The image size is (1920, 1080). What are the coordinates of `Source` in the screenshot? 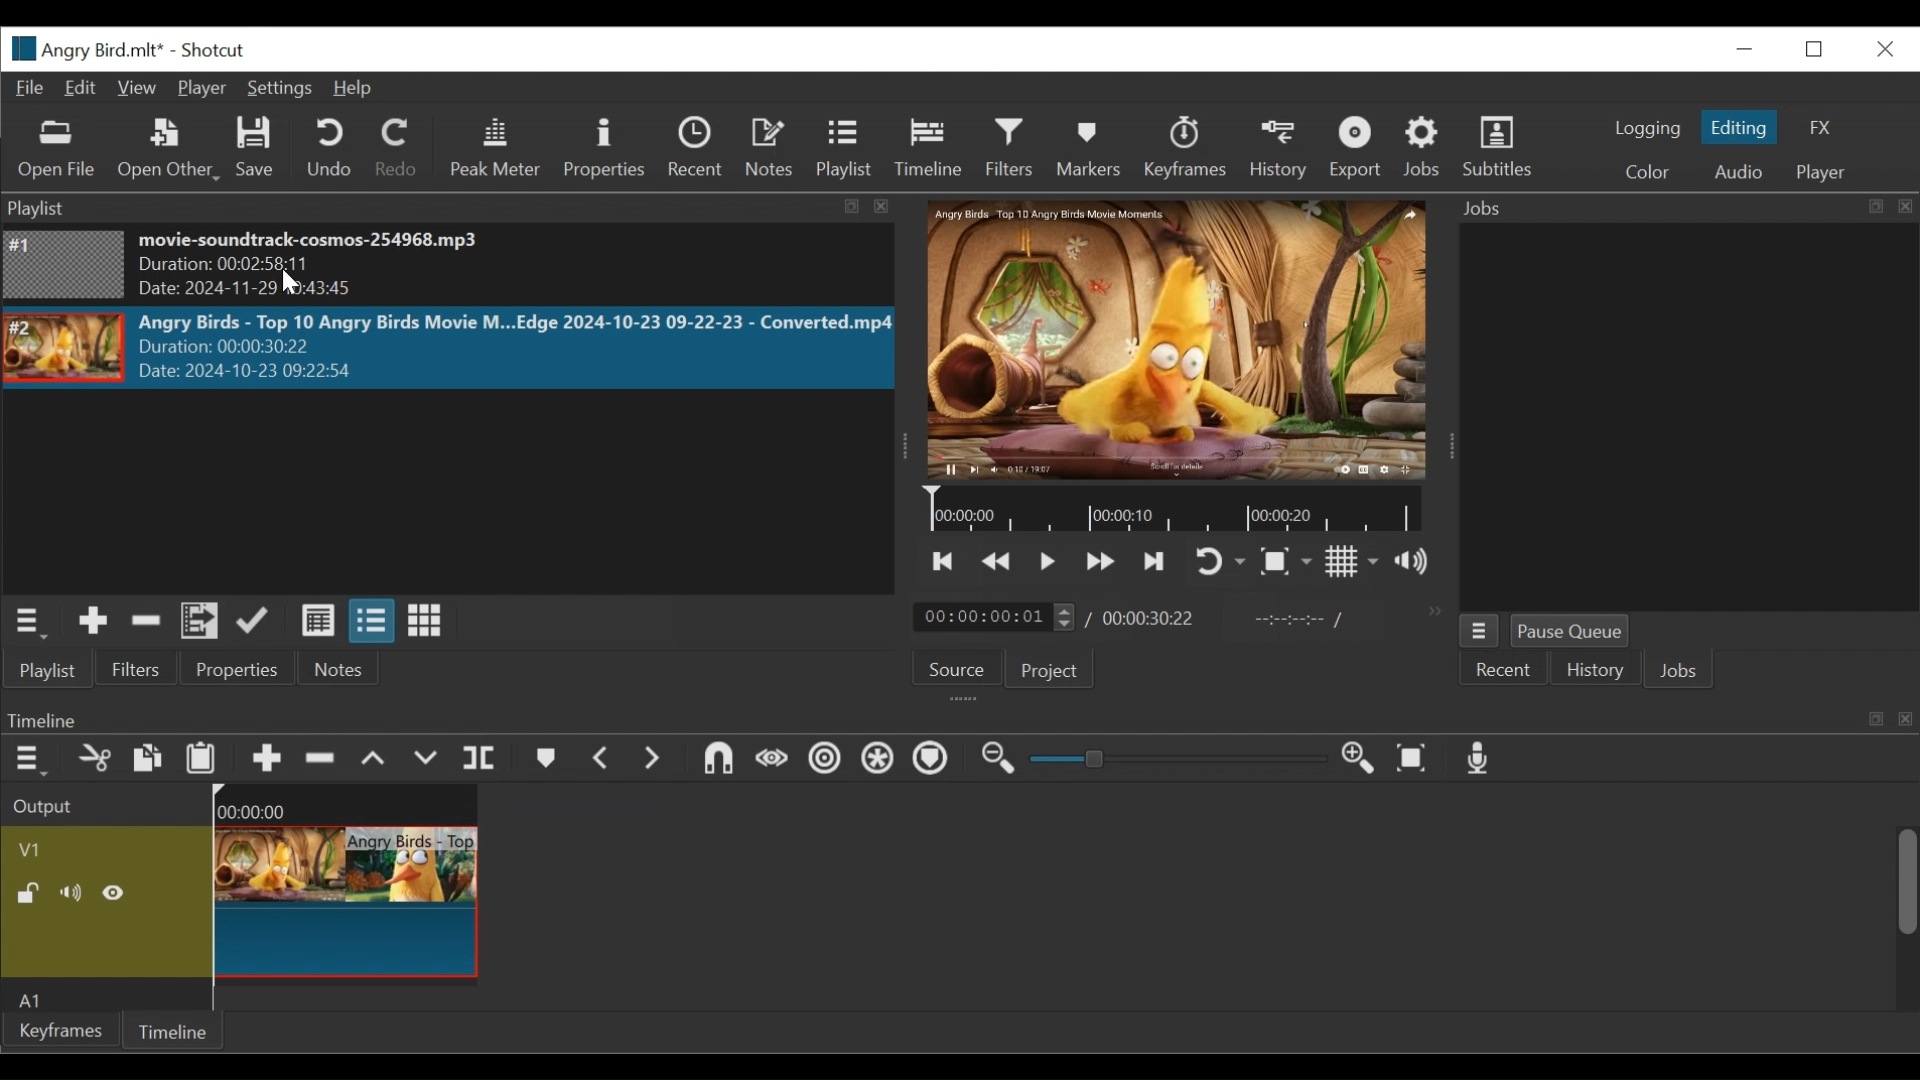 It's located at (958, 670).